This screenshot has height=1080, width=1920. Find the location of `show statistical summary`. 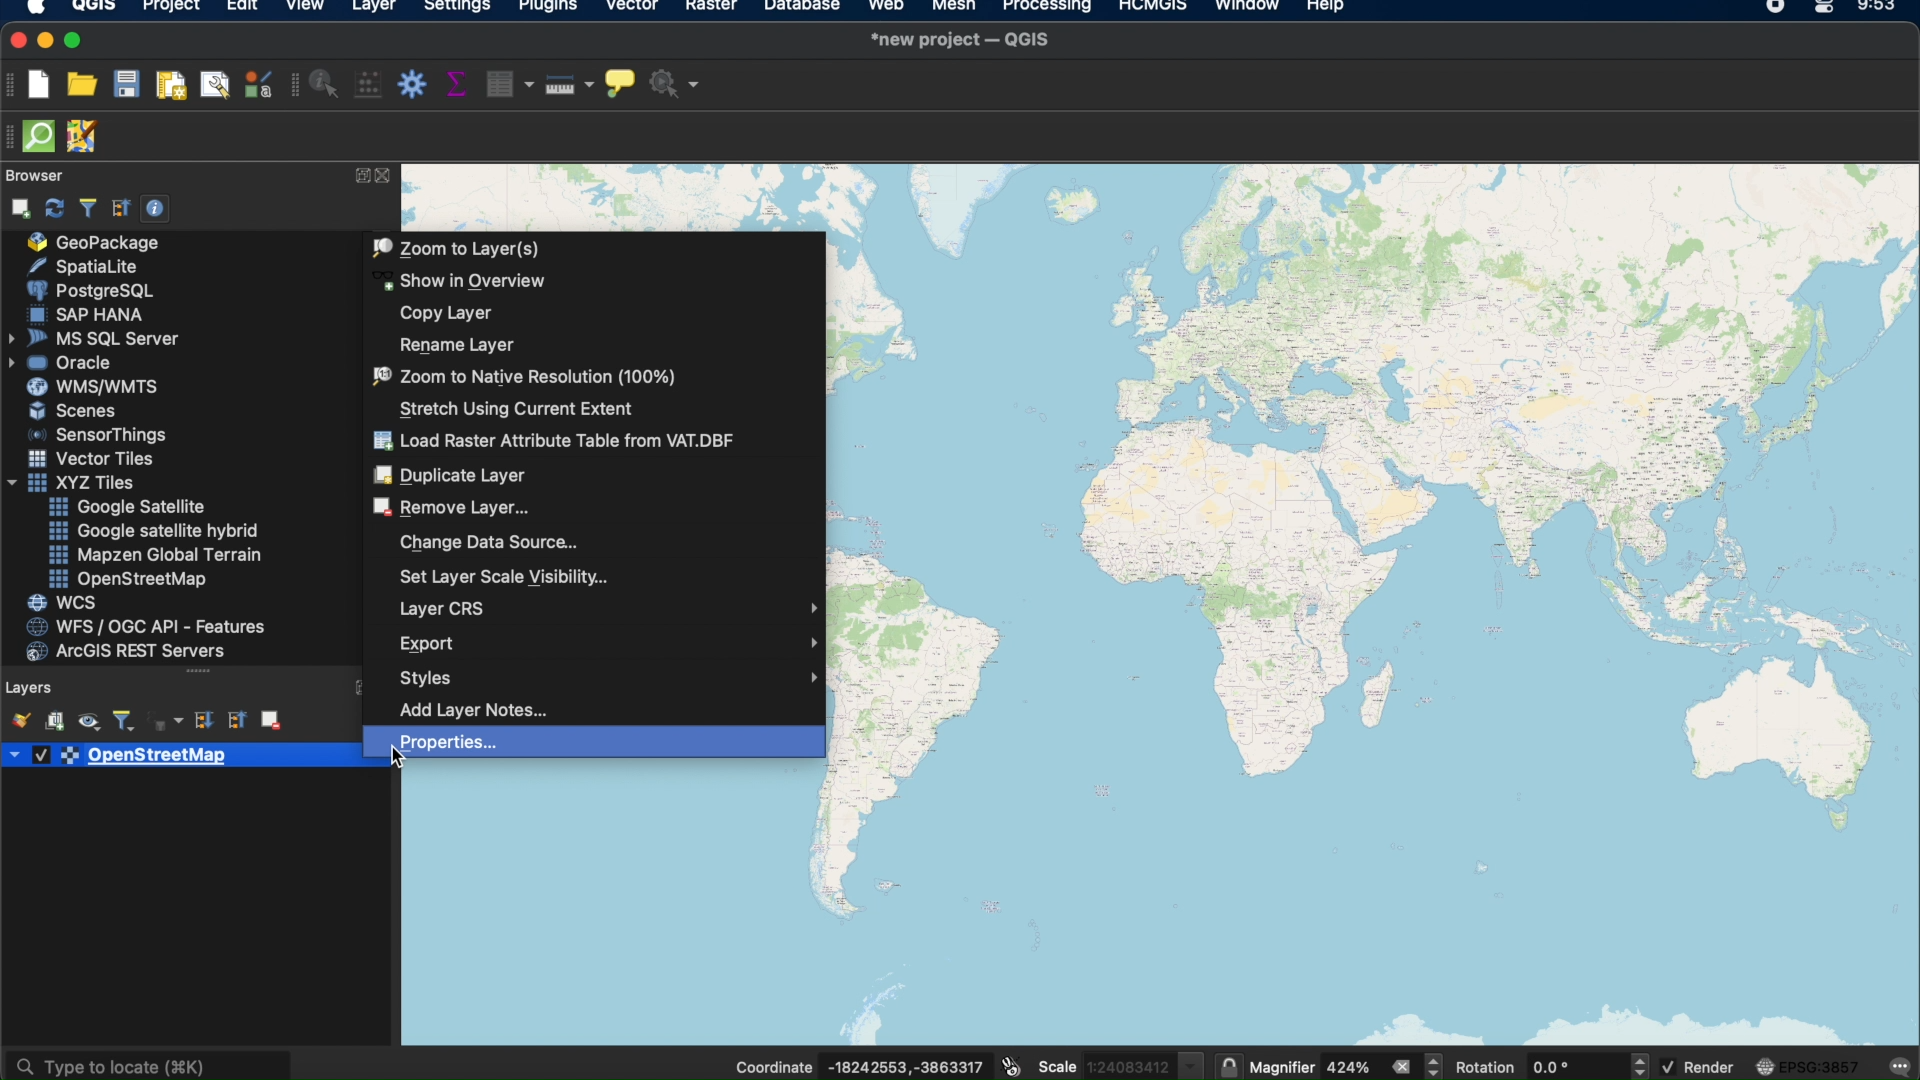

show statistical summary is located at coordinates (457, 85).